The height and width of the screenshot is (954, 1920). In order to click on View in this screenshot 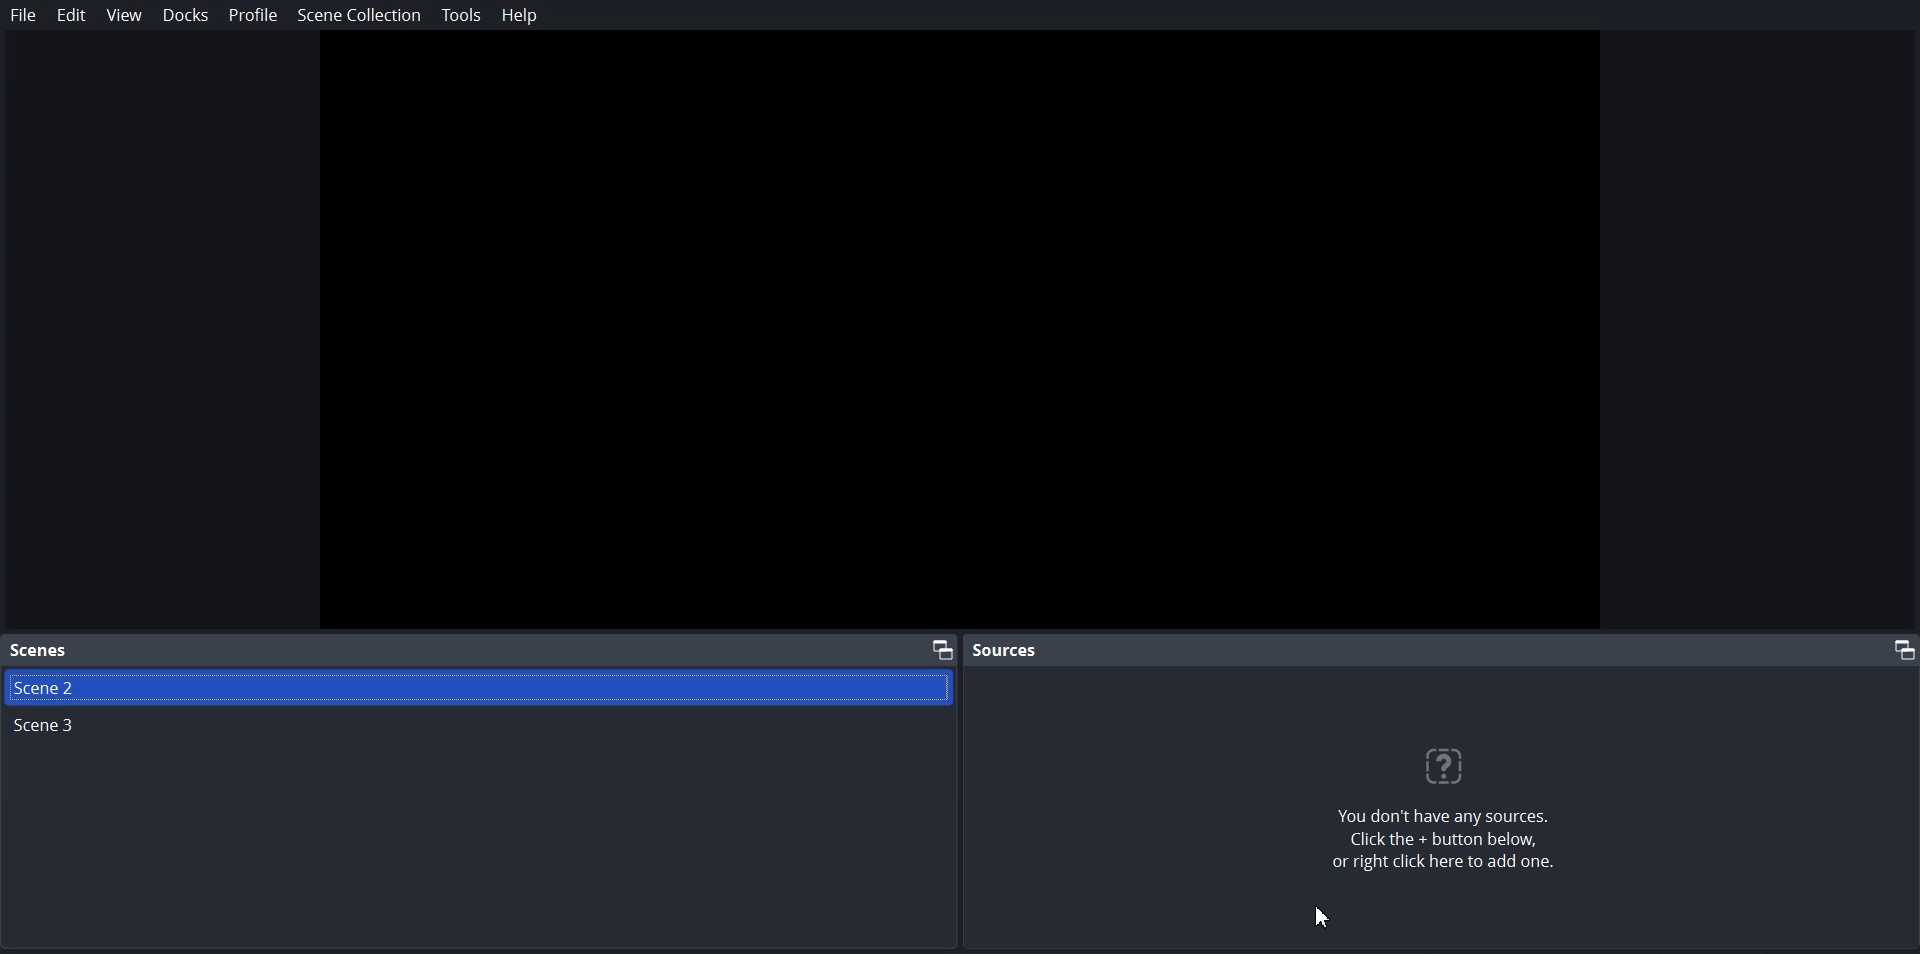, I will do `click(122, 14)`.